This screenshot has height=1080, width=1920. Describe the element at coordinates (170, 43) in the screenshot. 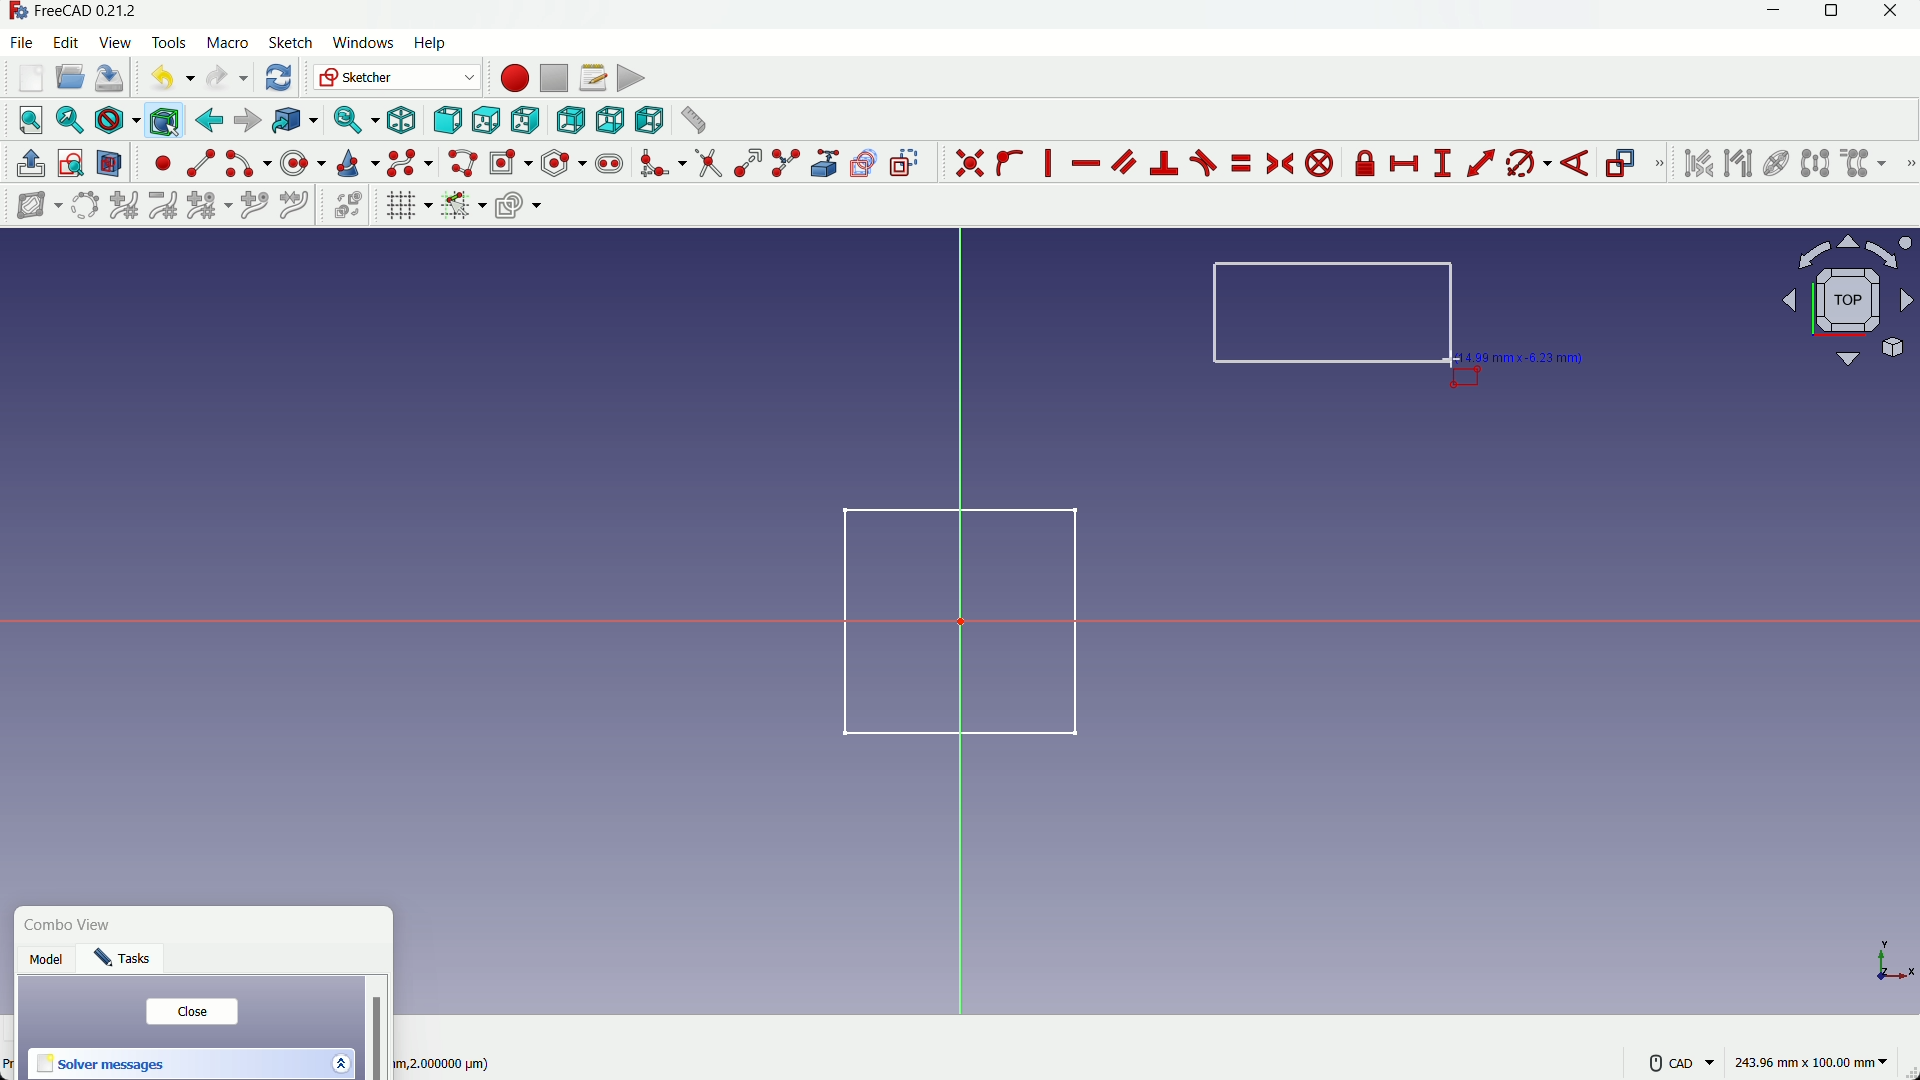

I see `tools menu` at that location.